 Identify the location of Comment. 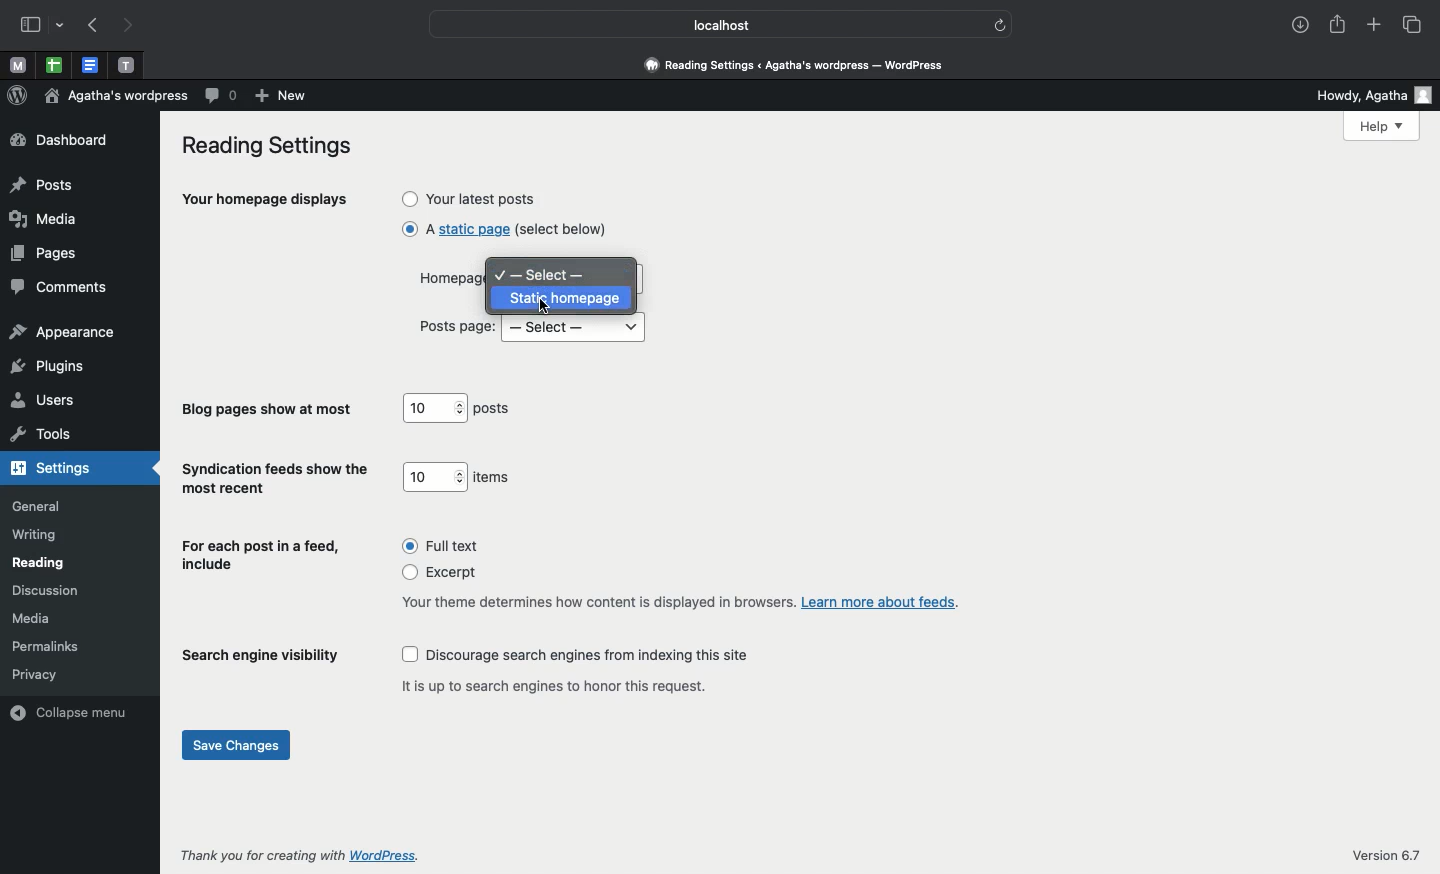
(222, 96).